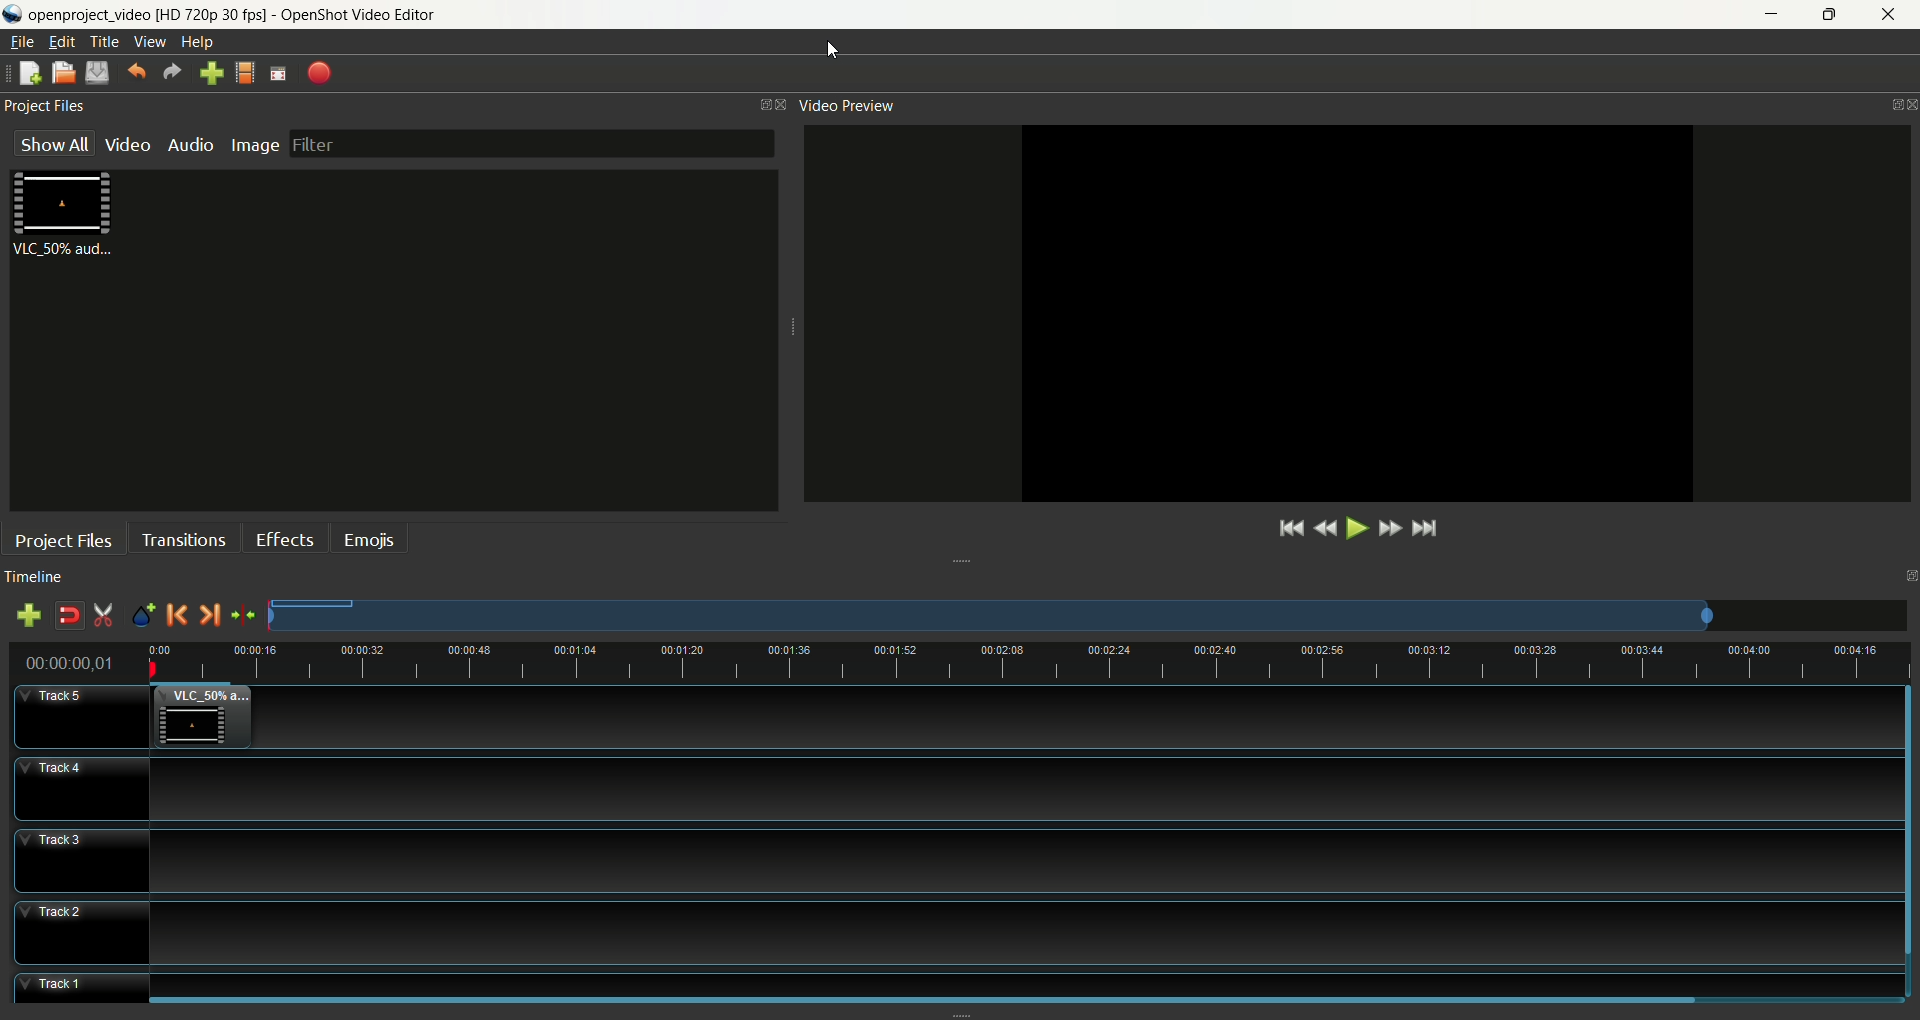  I want to click on video, so click(128, 147).